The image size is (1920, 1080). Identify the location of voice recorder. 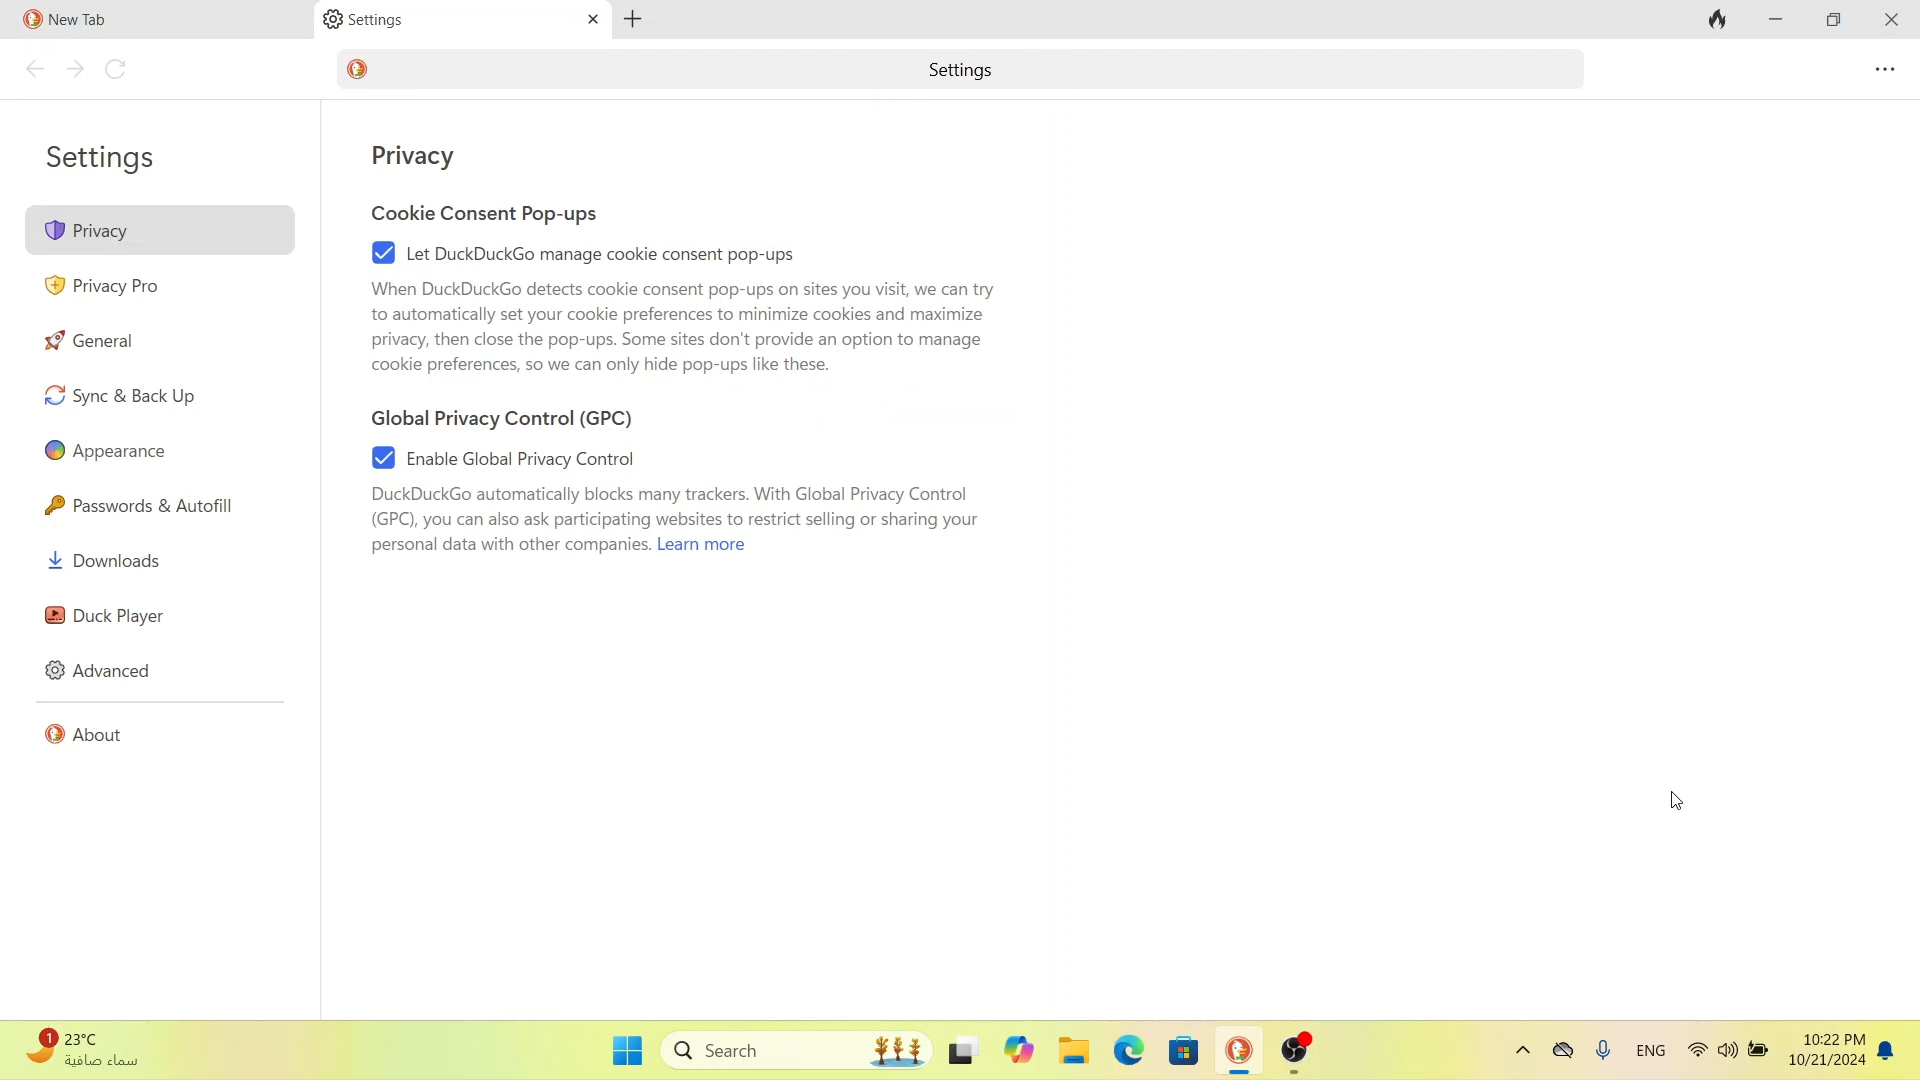
(1607, 1057).